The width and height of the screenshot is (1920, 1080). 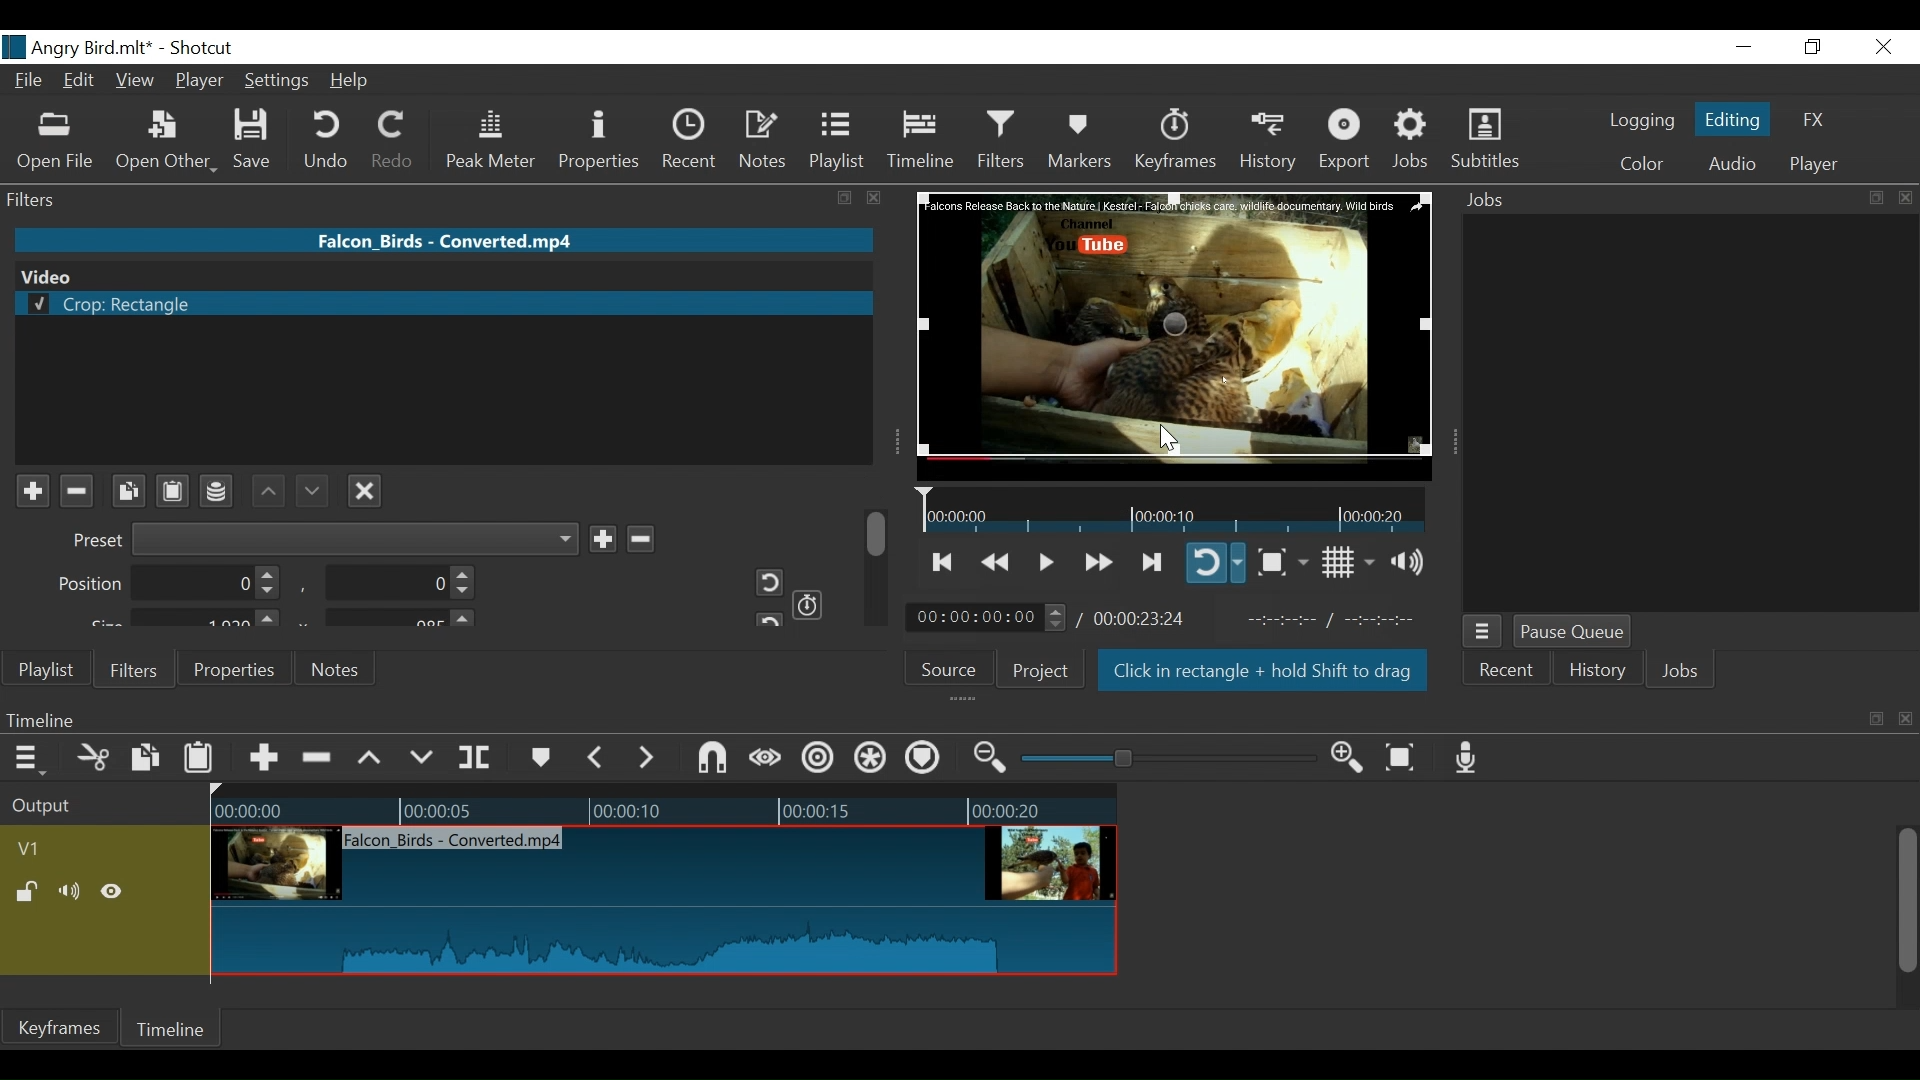 I want to click on In point, so click(x=1339, y=620).